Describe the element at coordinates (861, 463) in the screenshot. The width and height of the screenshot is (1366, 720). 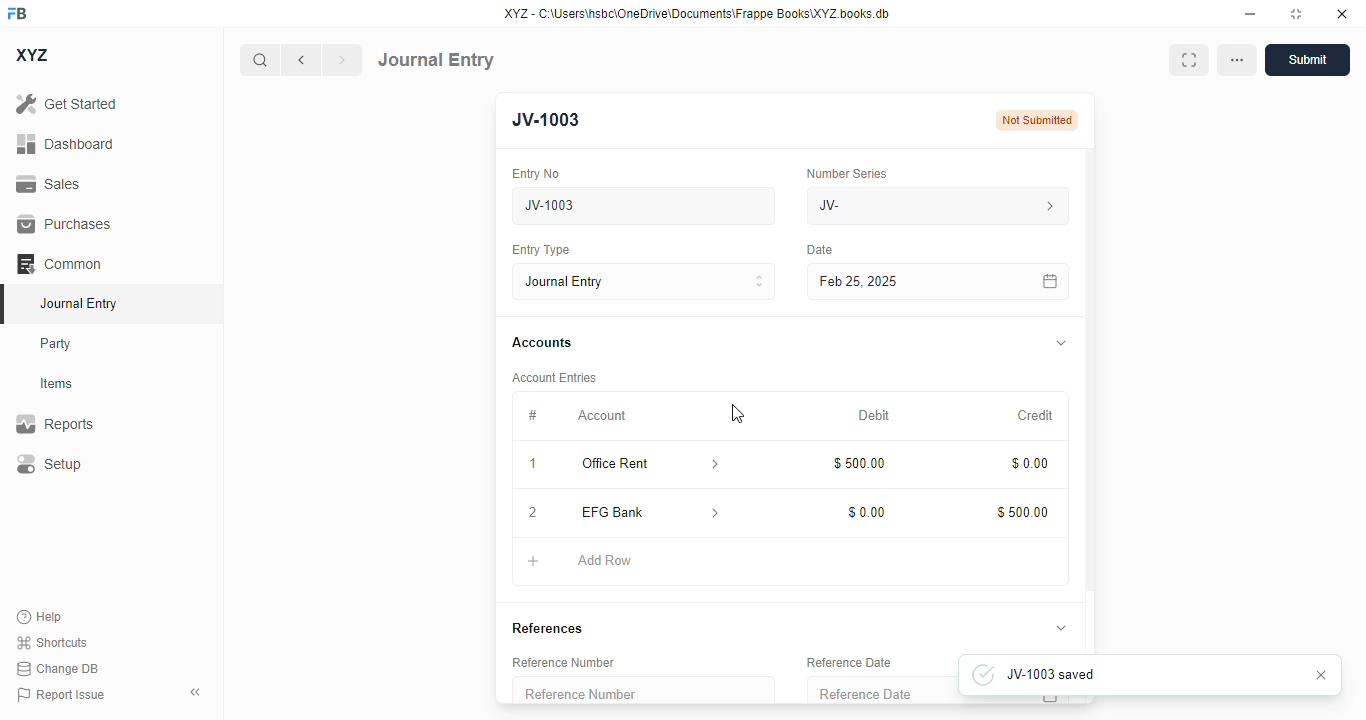
I see `$500.00` at that location.